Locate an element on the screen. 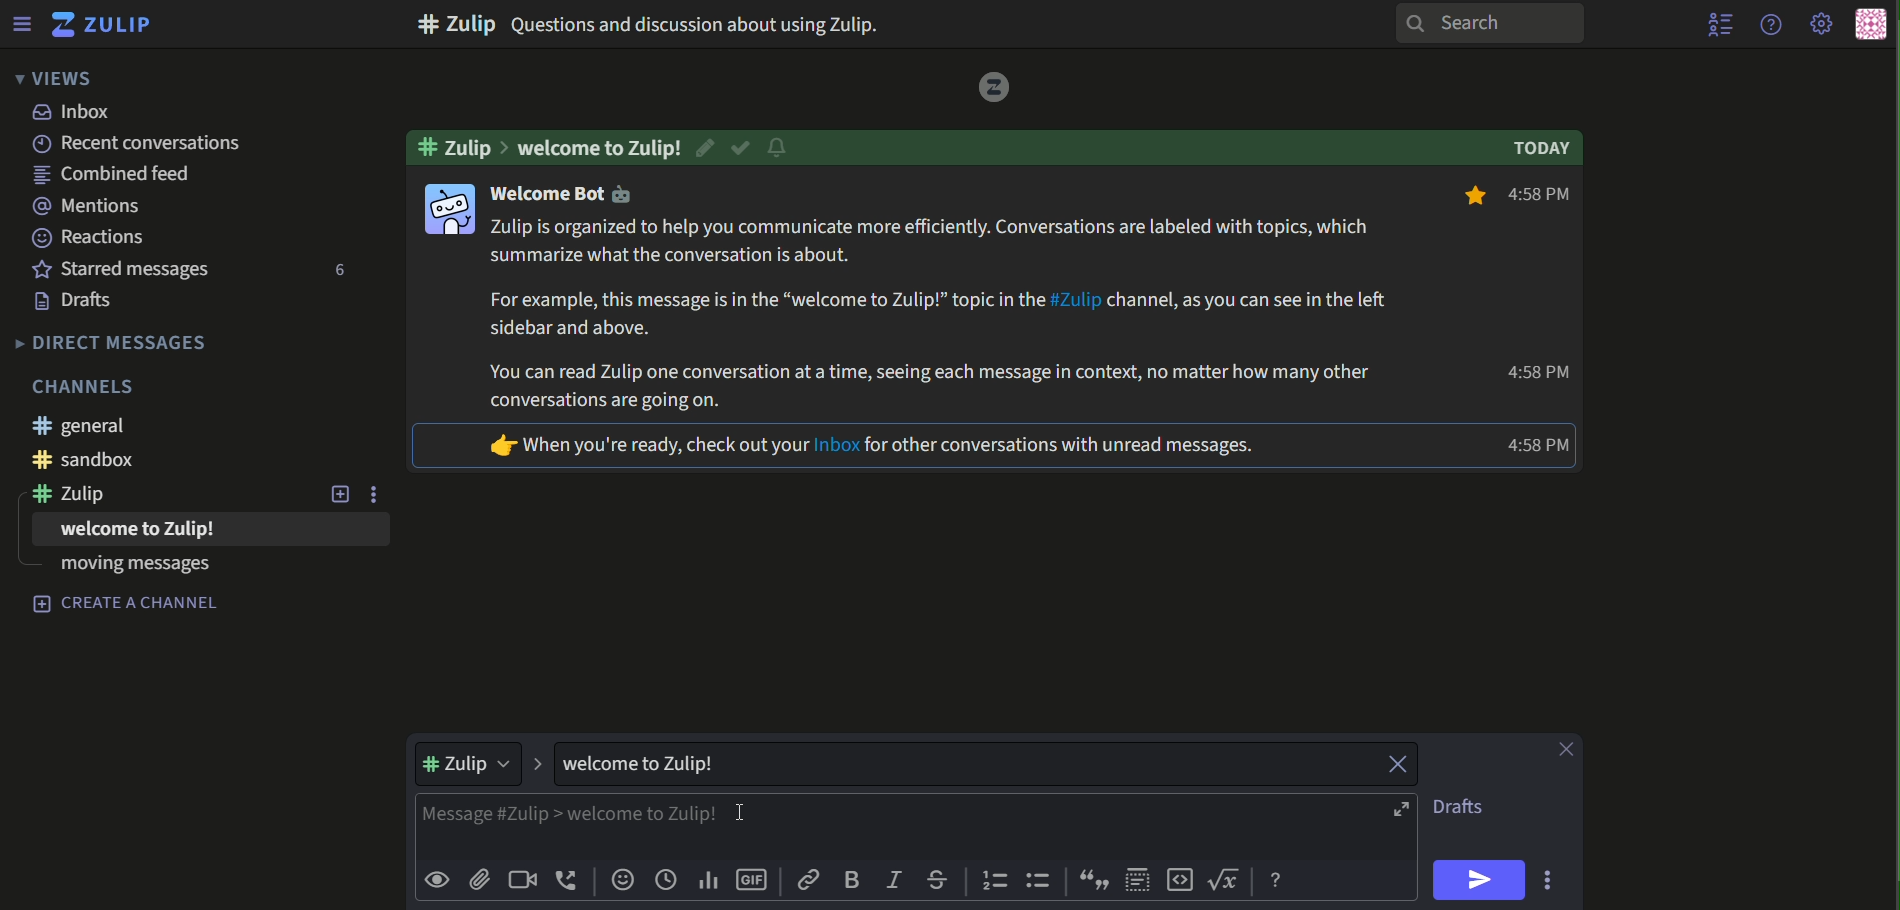  notification is located at coordinates (777, 150).